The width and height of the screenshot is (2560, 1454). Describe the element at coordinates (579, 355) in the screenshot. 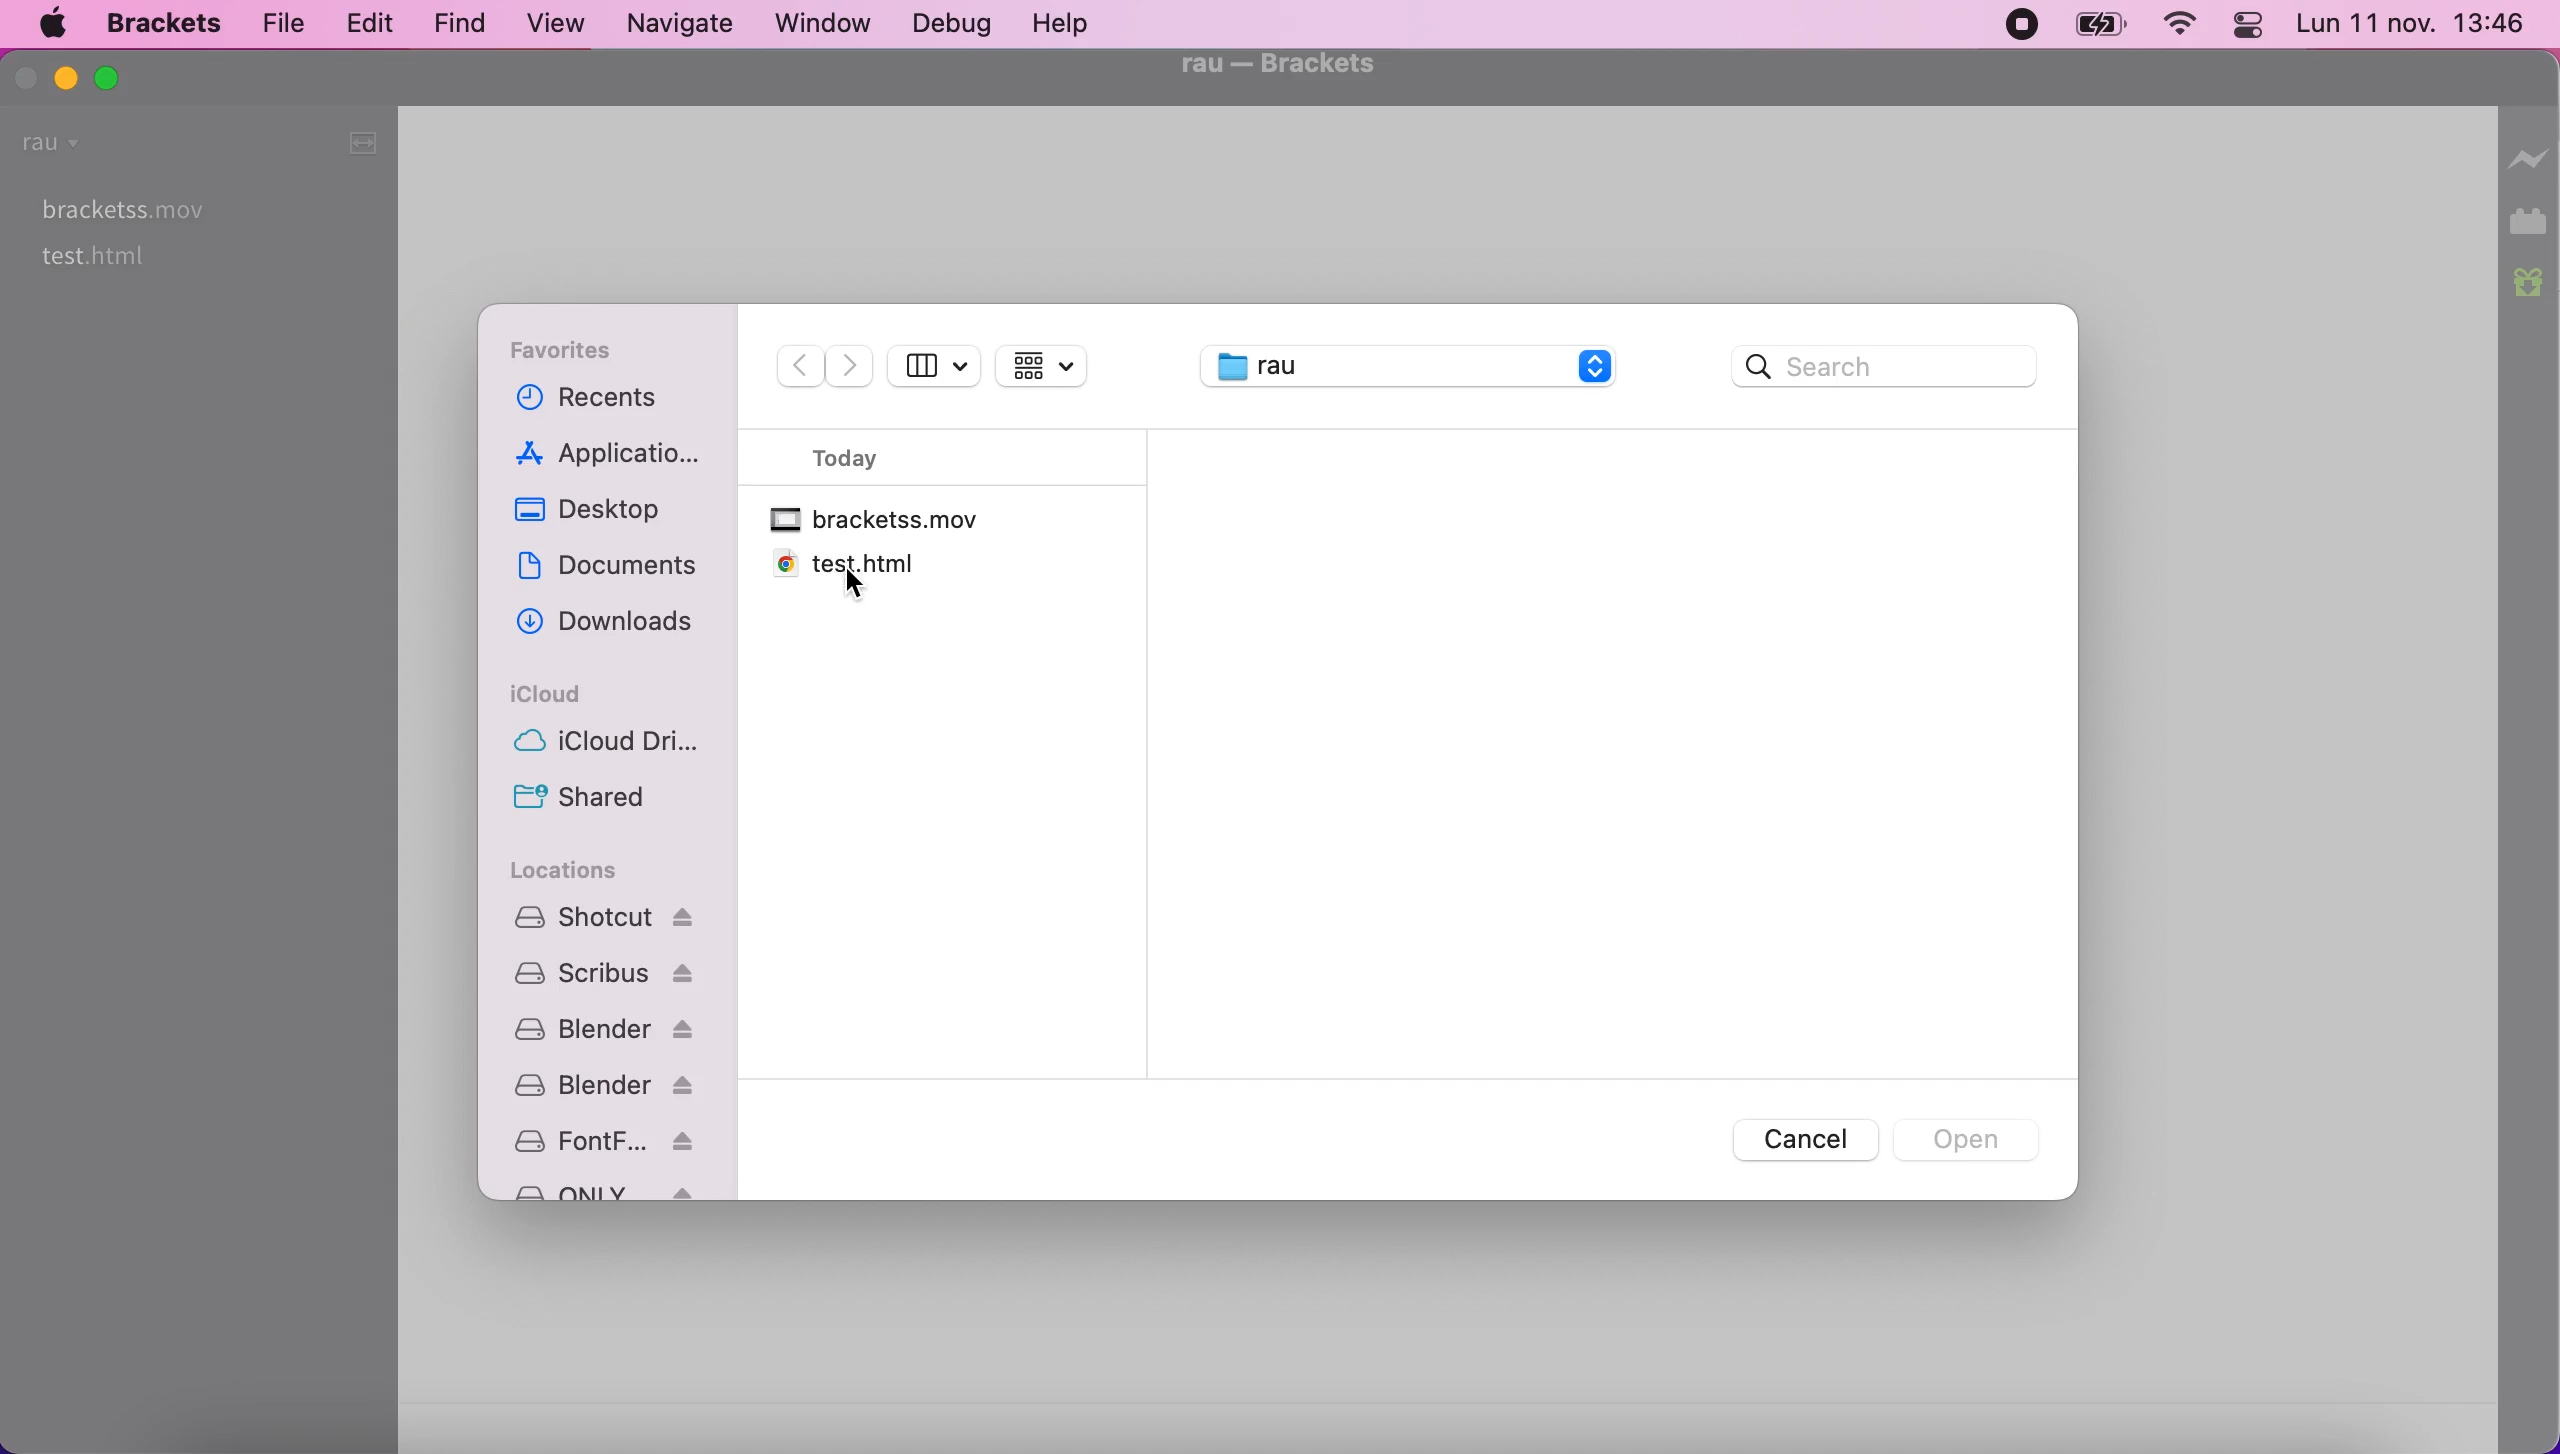

I see `favorites` at that location.